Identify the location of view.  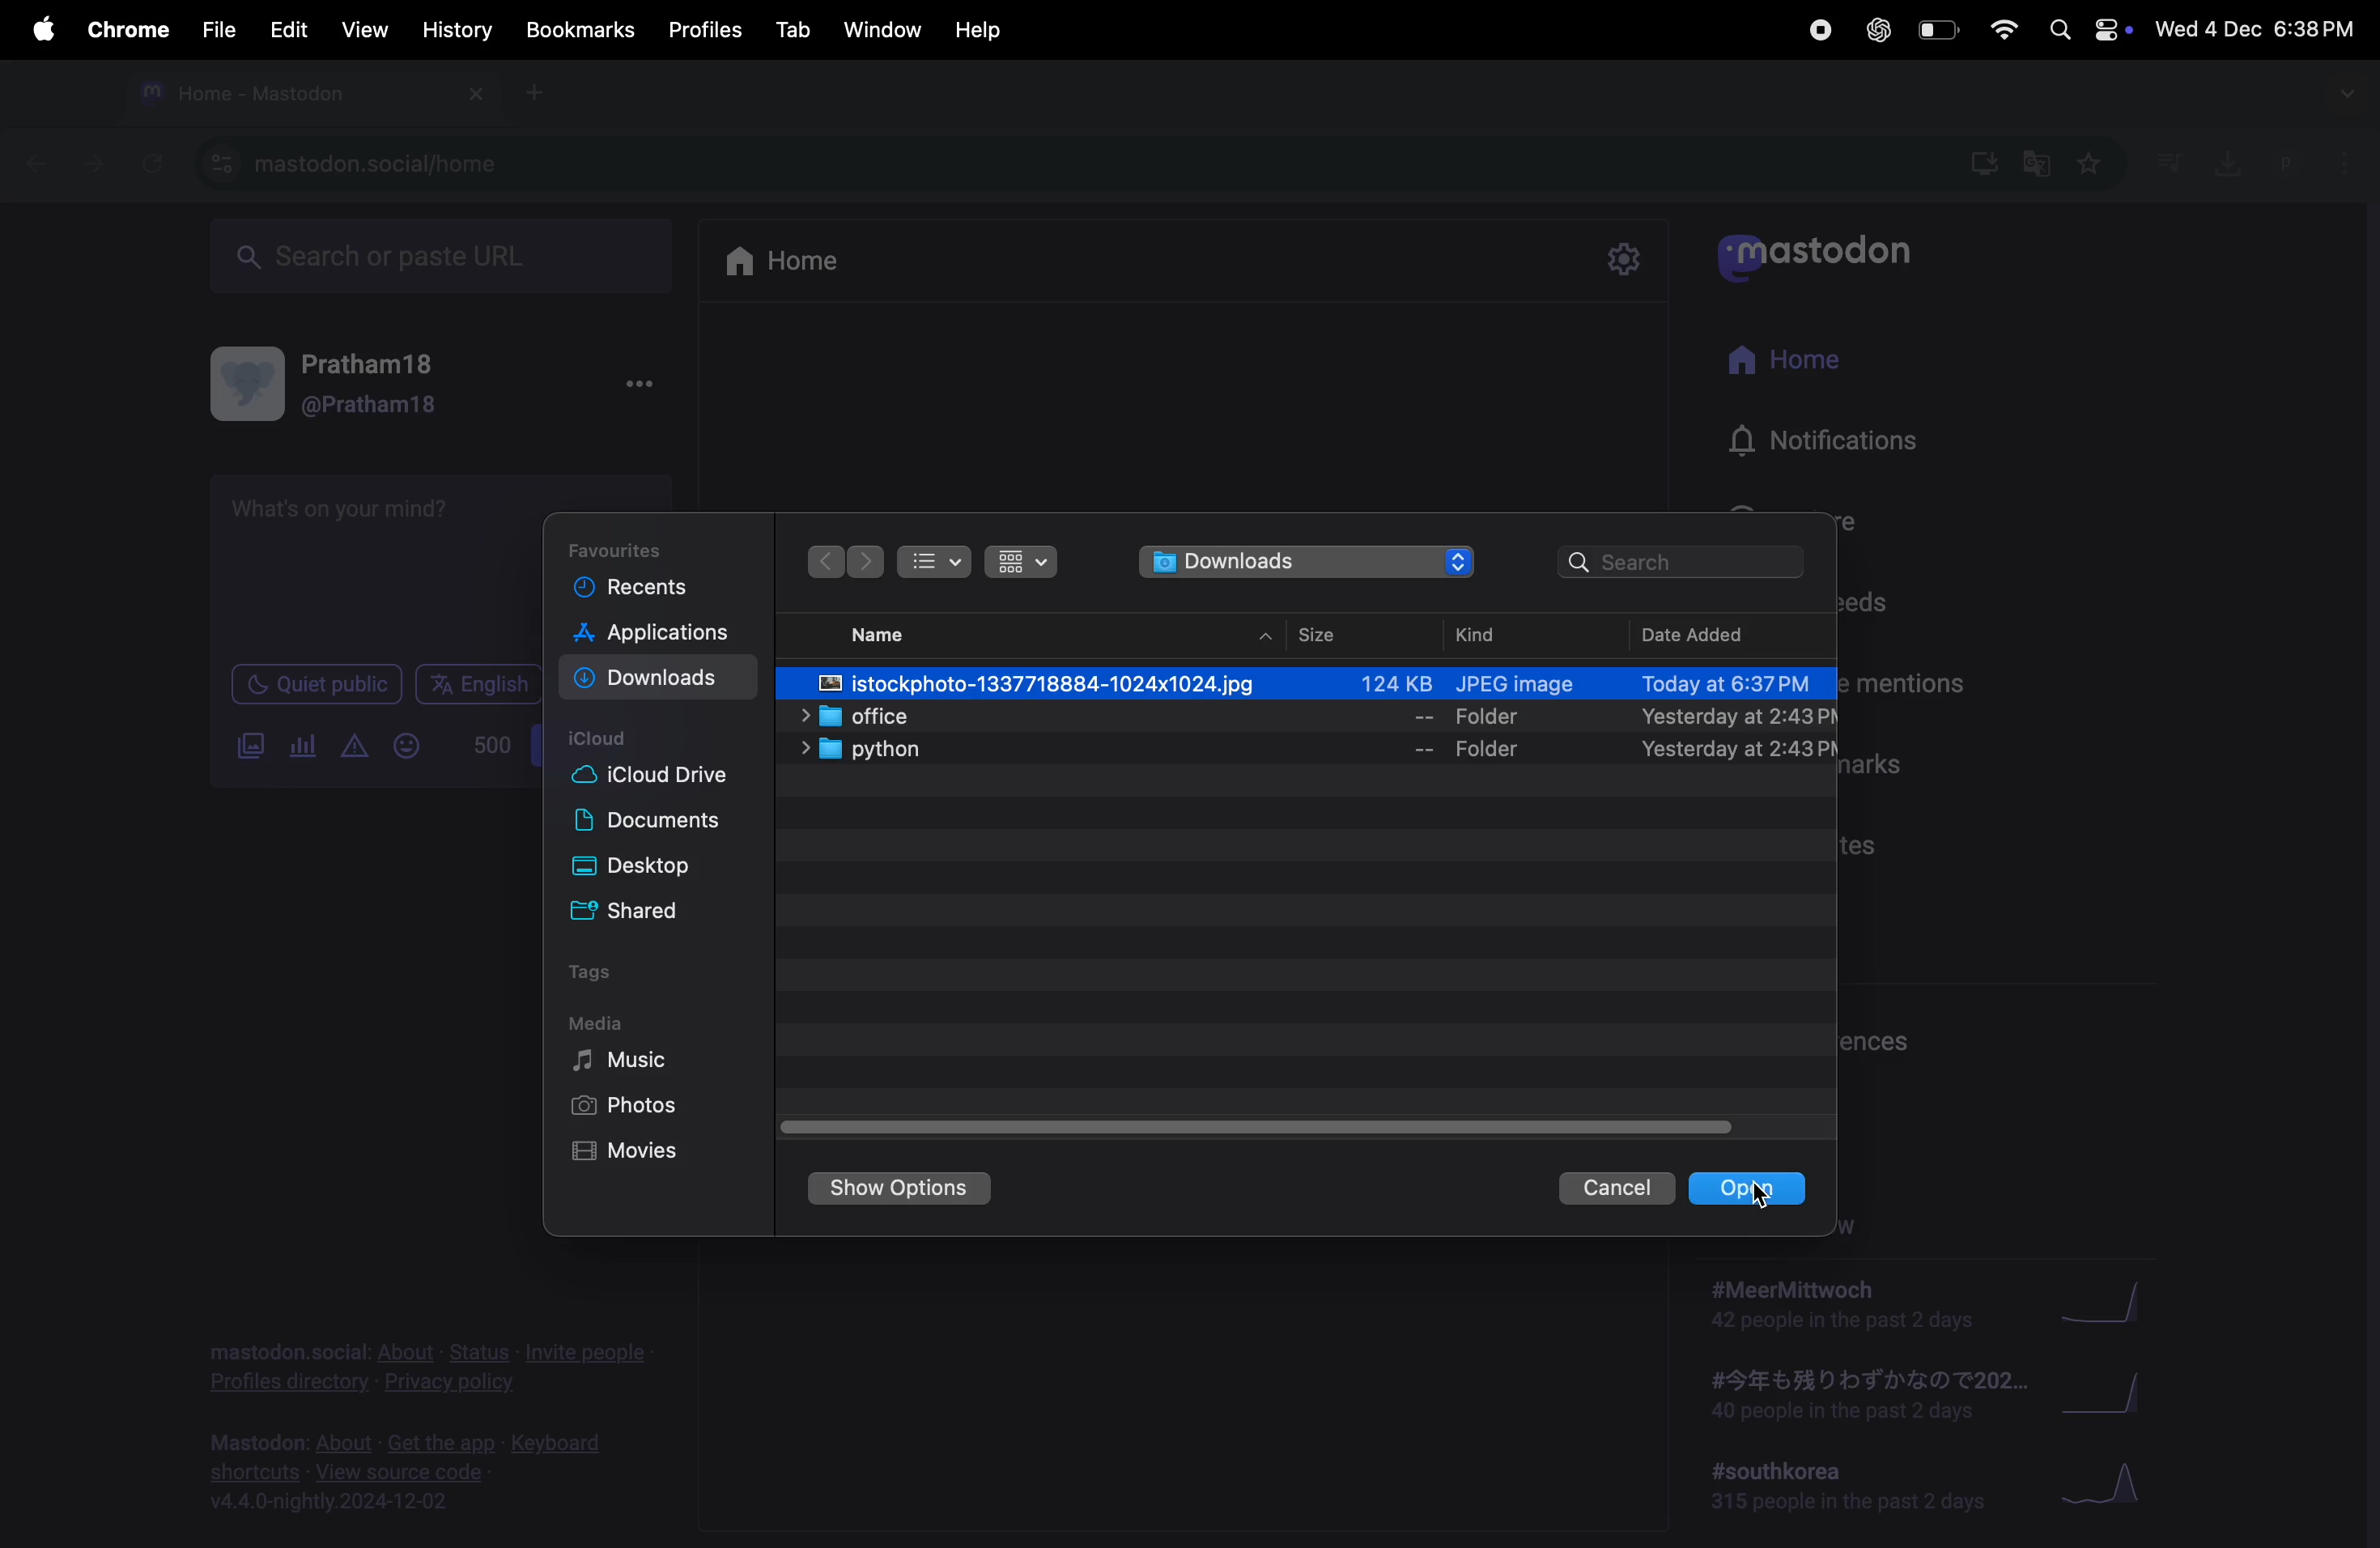
(365, 30).